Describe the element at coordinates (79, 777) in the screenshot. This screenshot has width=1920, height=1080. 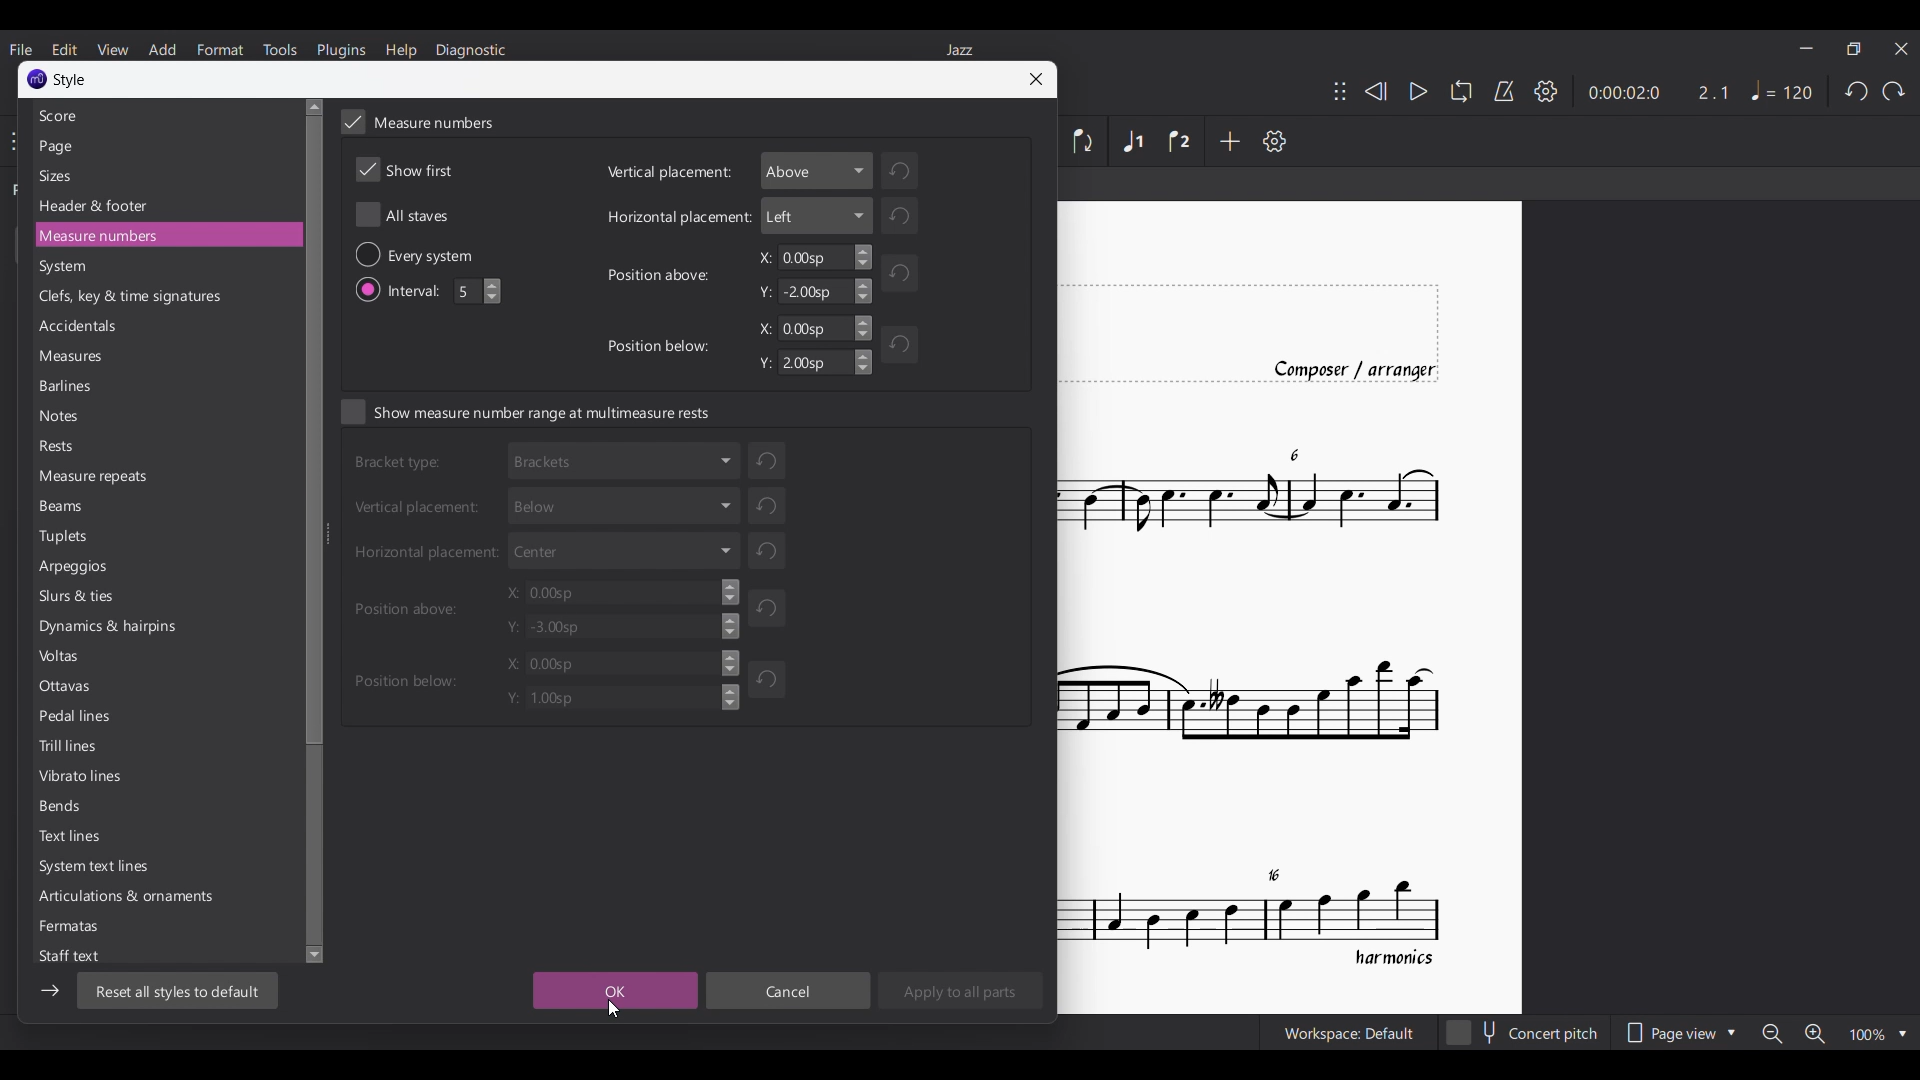
I see `Vibrato` at that location.